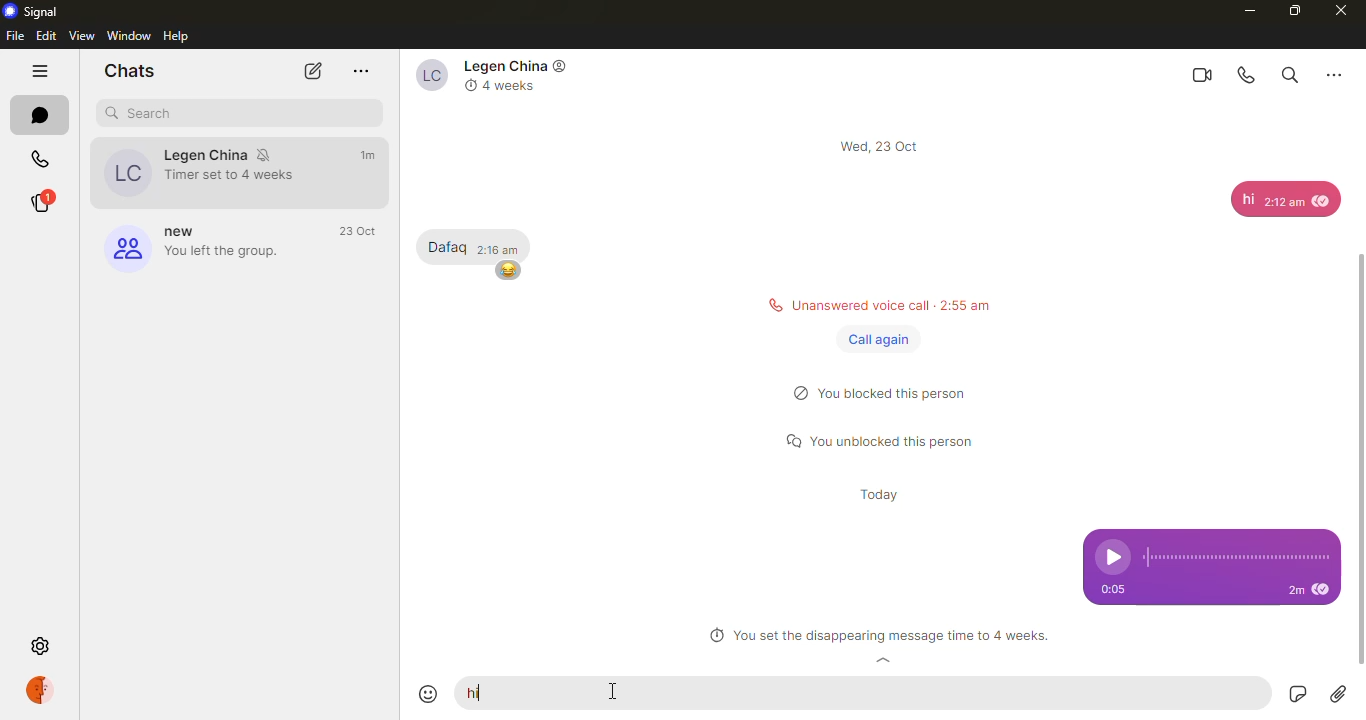  Describe the element at coordinates (446, 247) in the screenshot. I see `Dafaq` at that location.